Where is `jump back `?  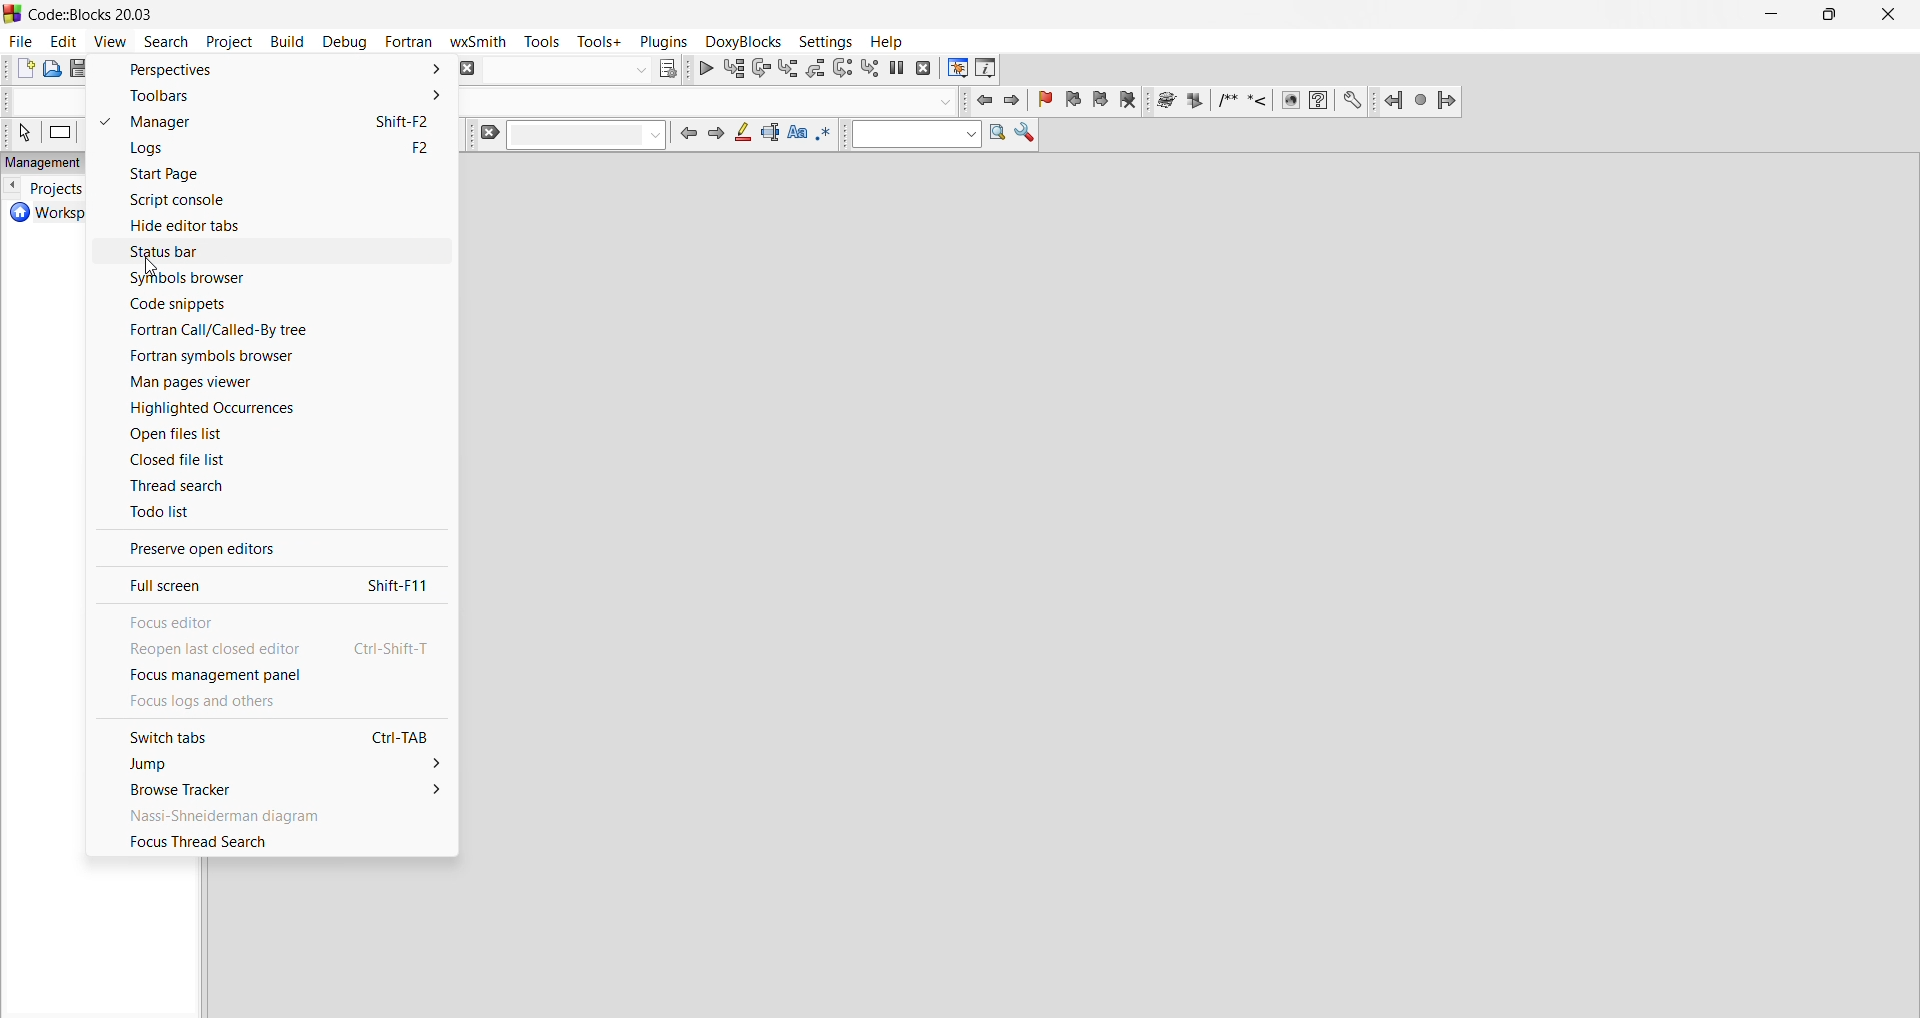 jump back  is located at coordinates (982, 100).